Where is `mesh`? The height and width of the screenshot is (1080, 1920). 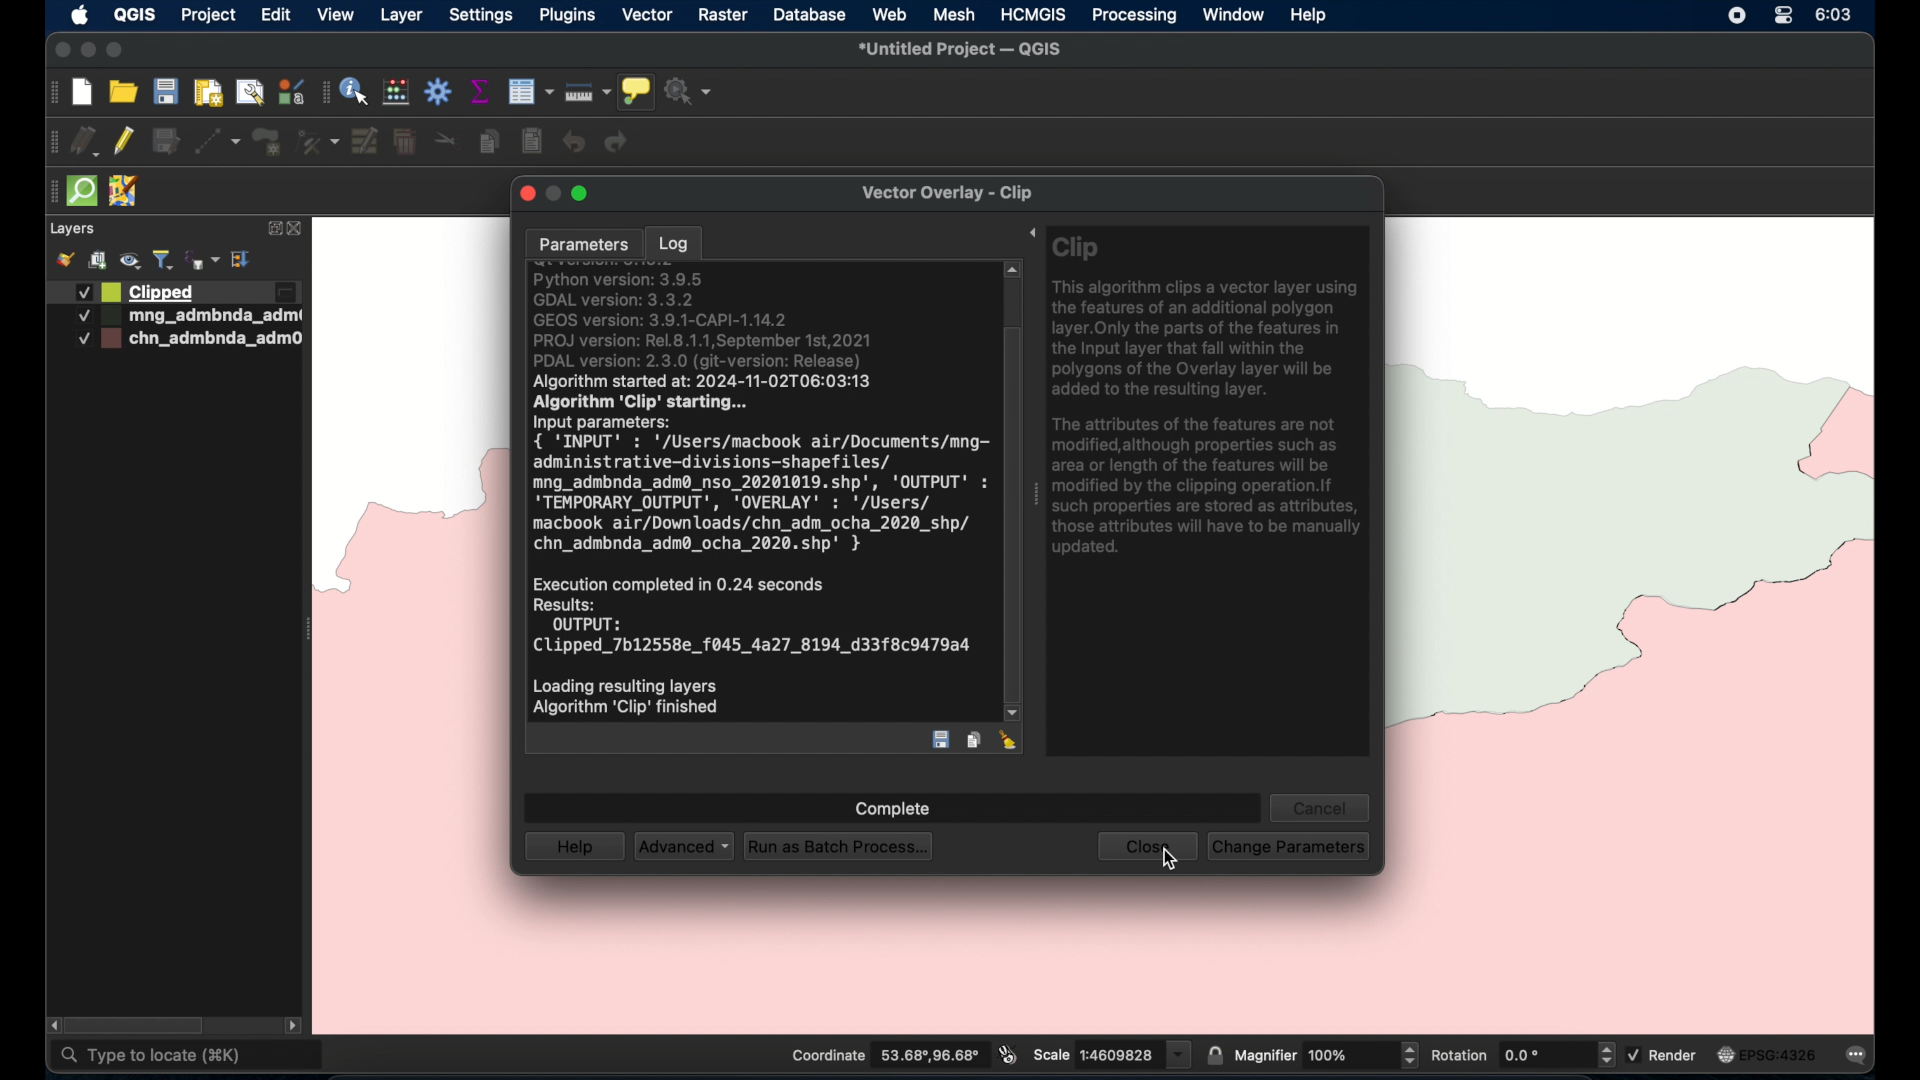 mesh is located at coordinates (954, 16).